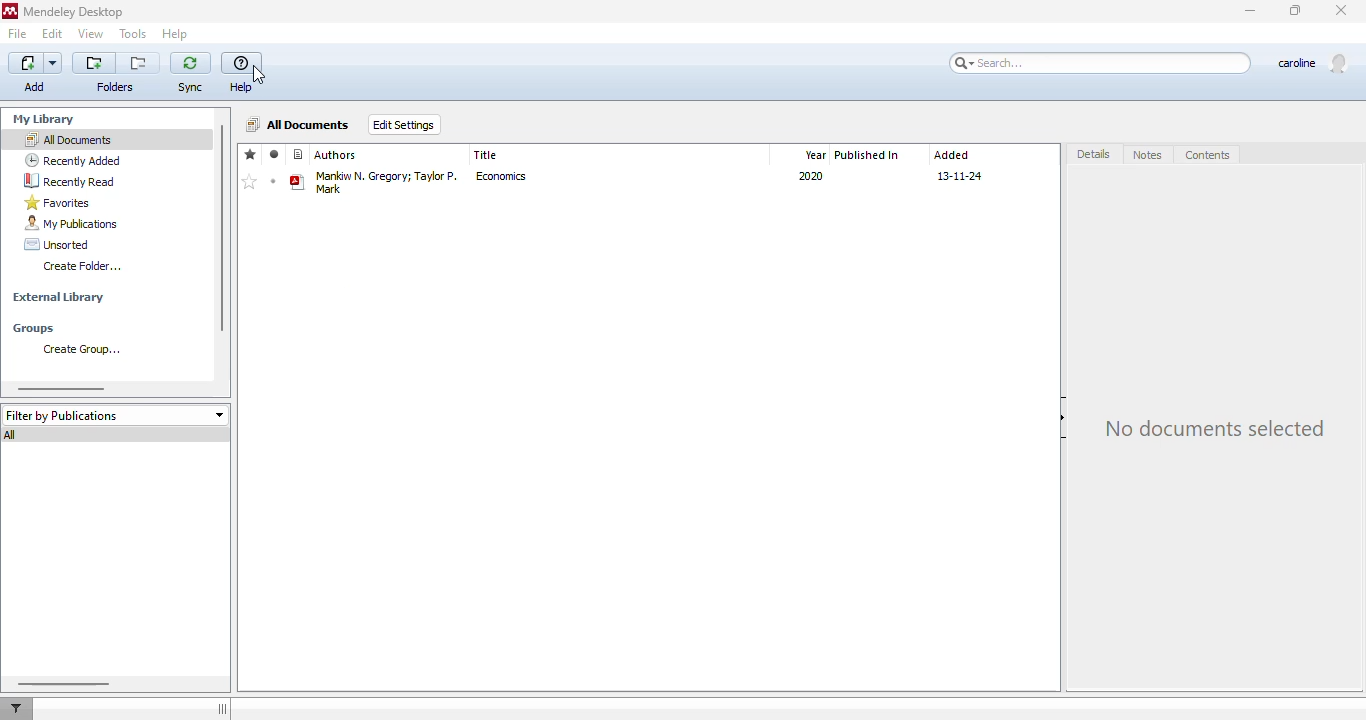 This screenshot has height=720, width=1366. Describe the element at coordinates (242, 74) in the screenshot. I see `help` at that location.